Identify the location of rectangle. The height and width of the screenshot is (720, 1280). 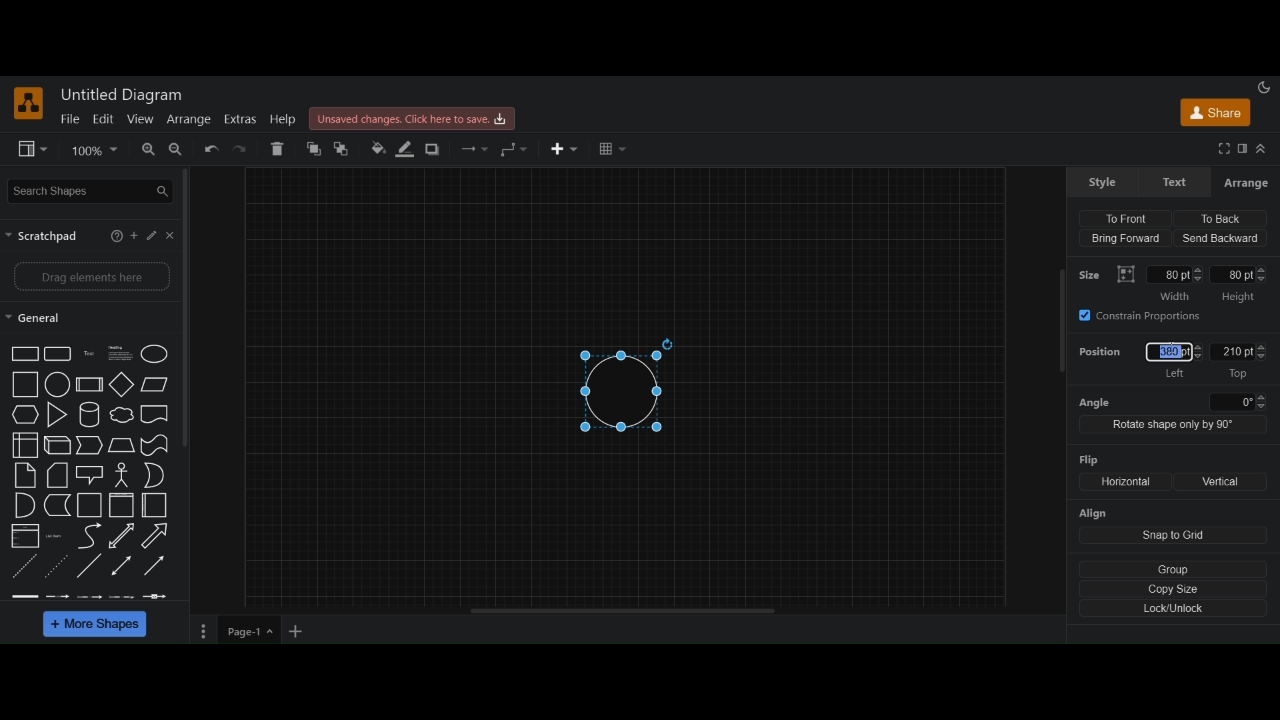
(58, 354).